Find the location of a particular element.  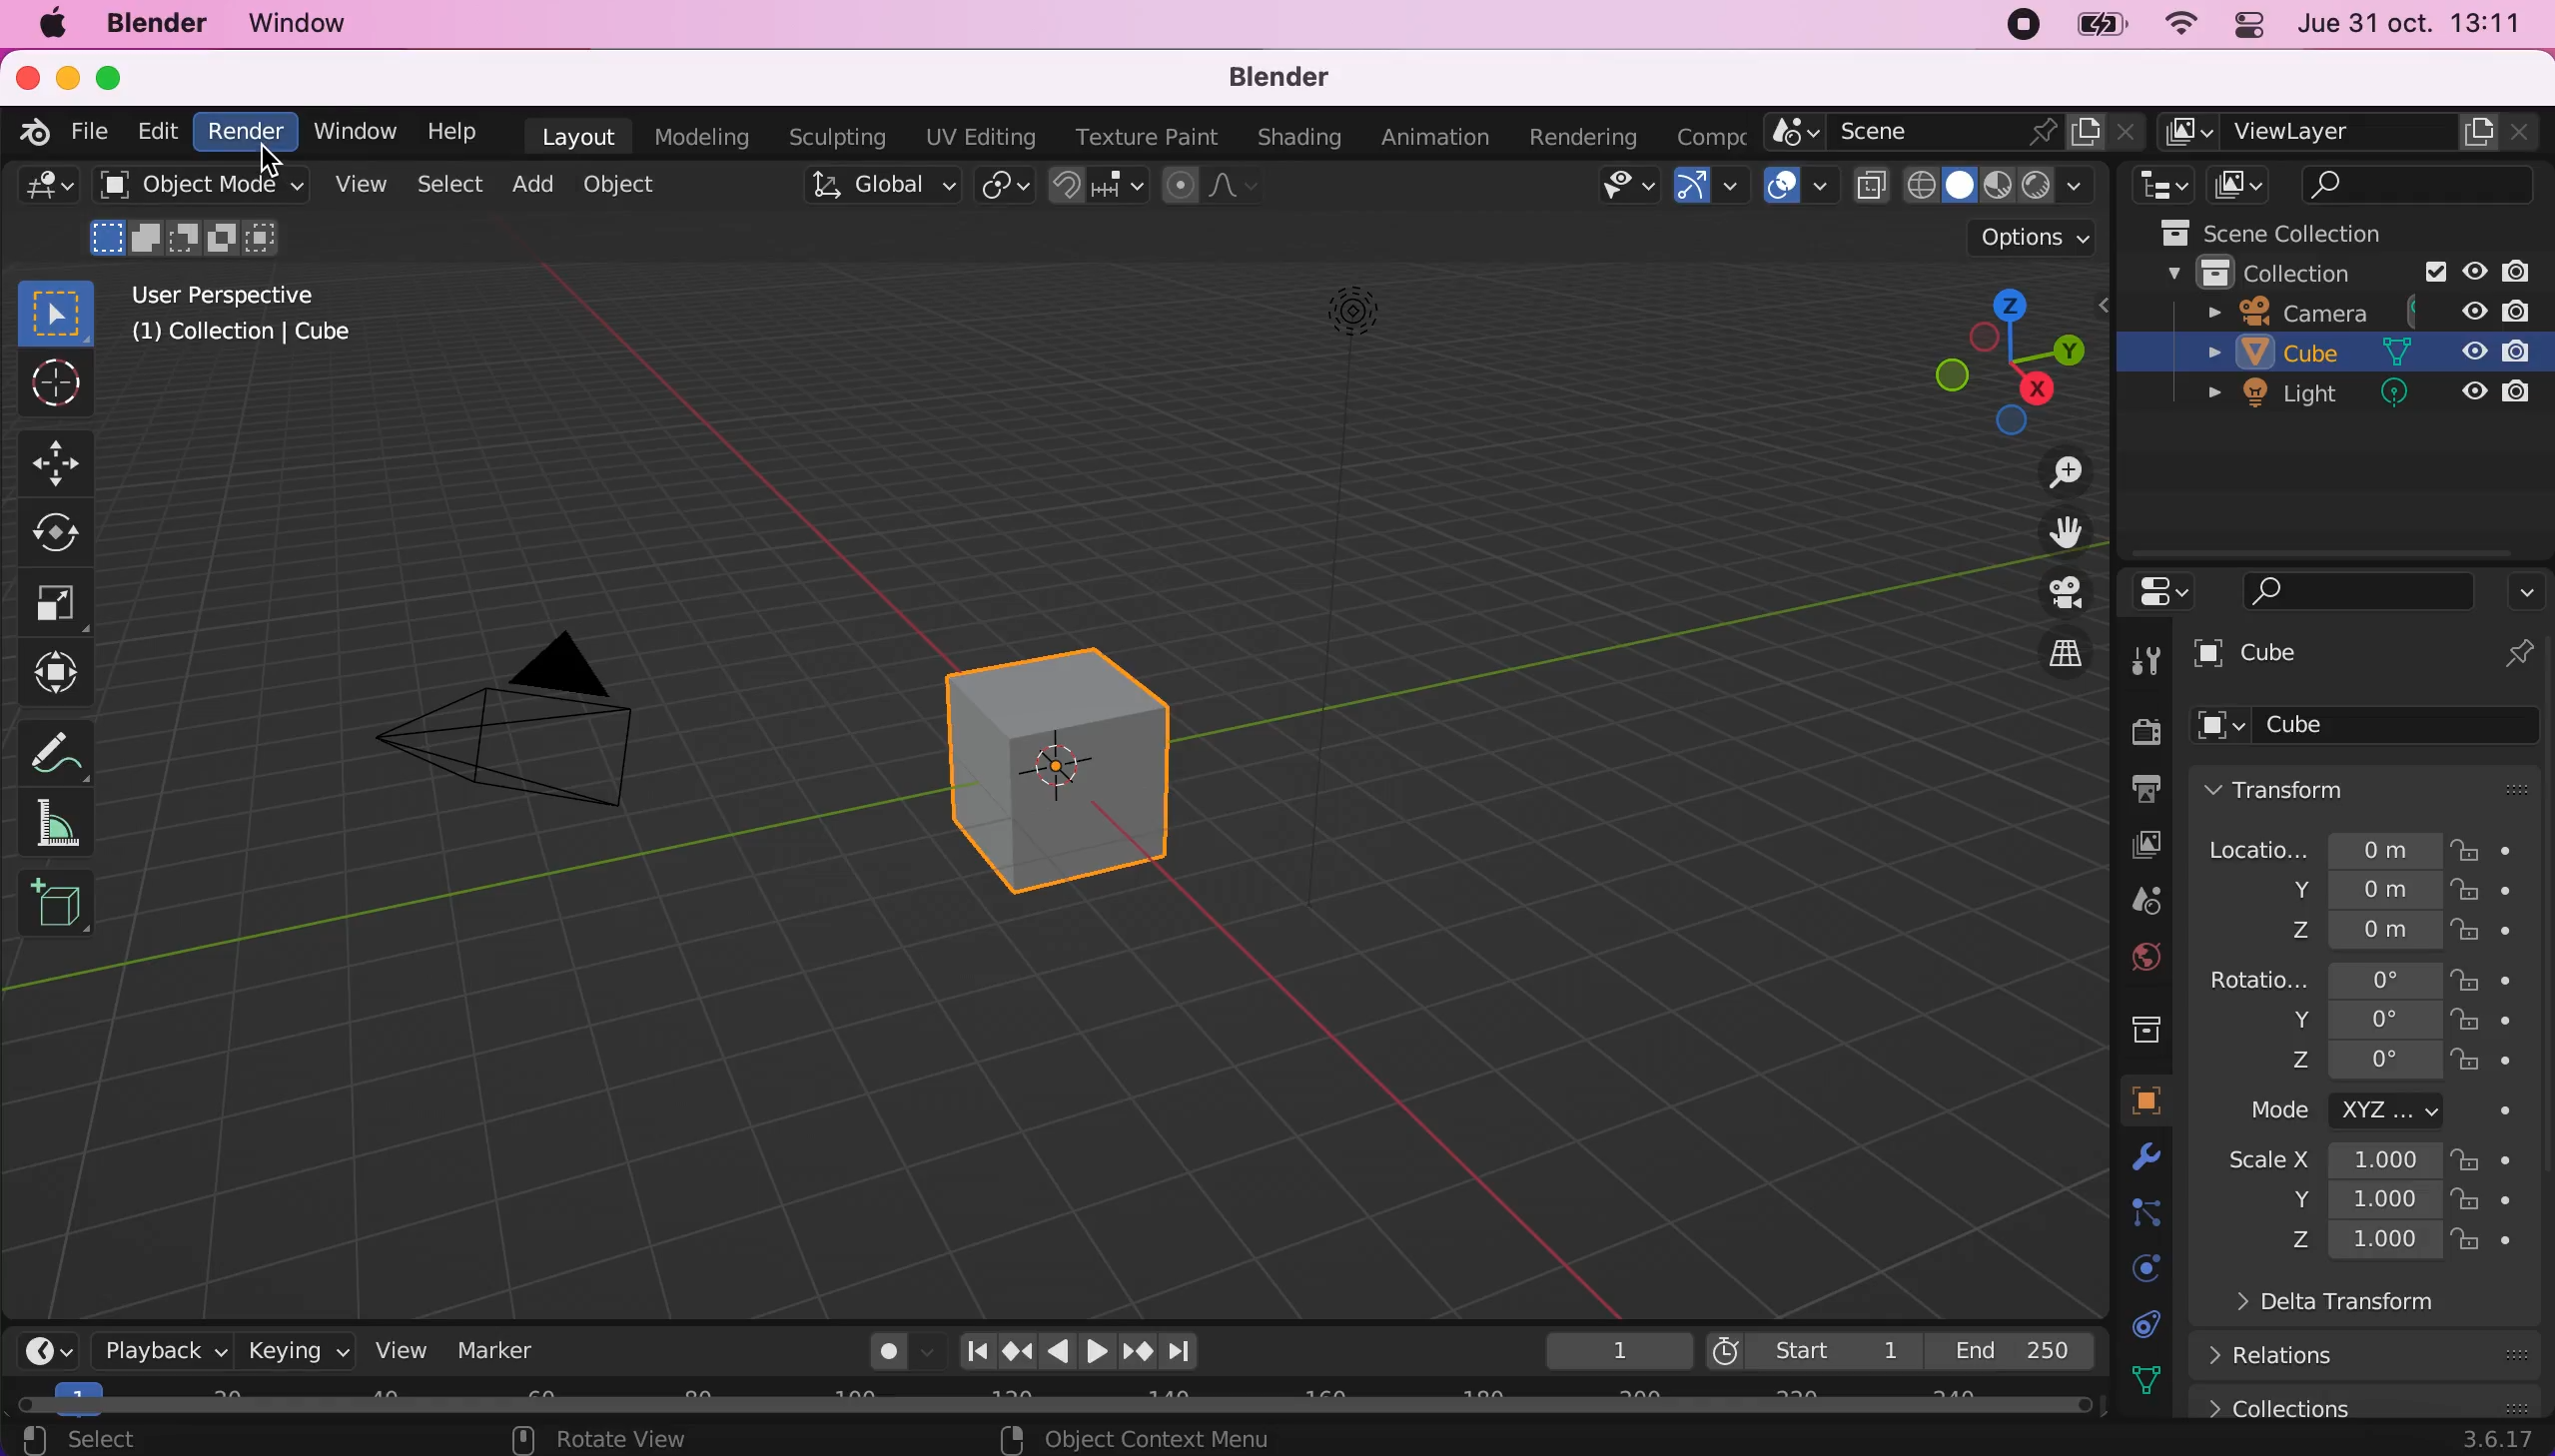

Jump to first is located at coordinates (969, 1350).